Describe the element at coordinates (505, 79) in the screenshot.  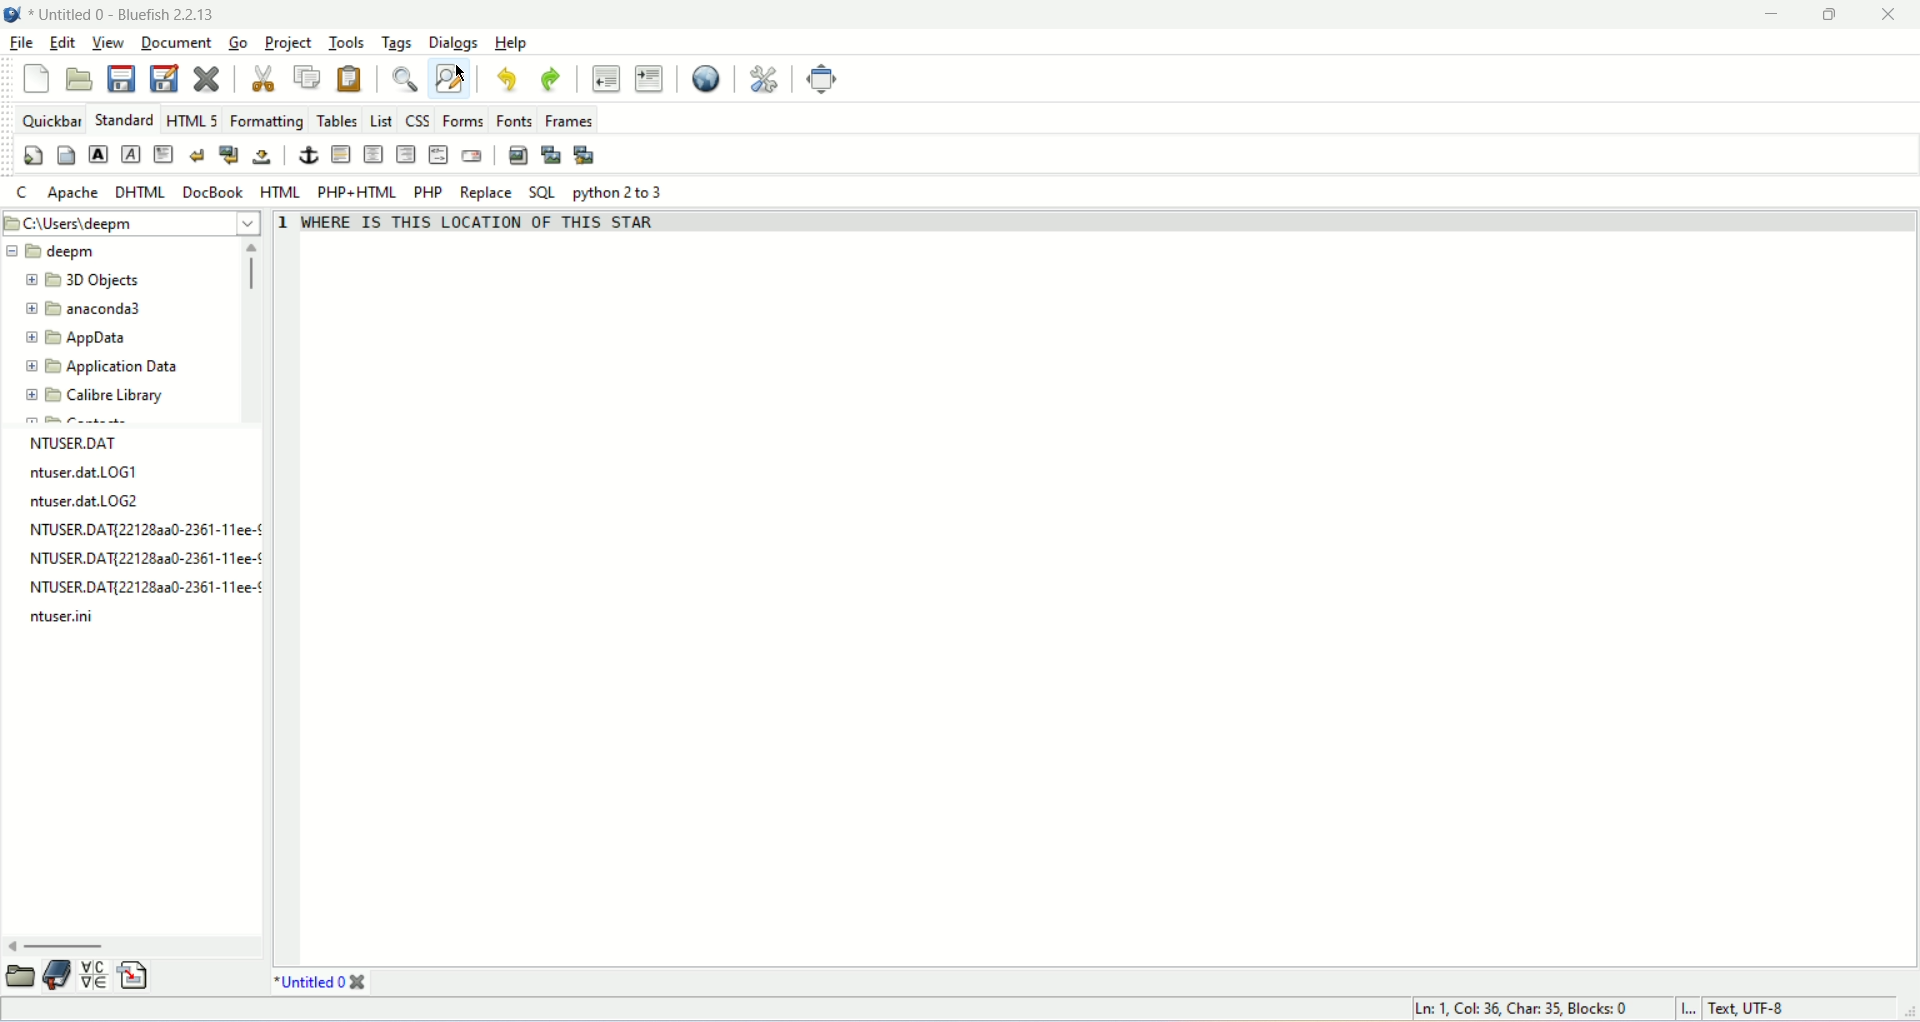
I see `undo` at that location.